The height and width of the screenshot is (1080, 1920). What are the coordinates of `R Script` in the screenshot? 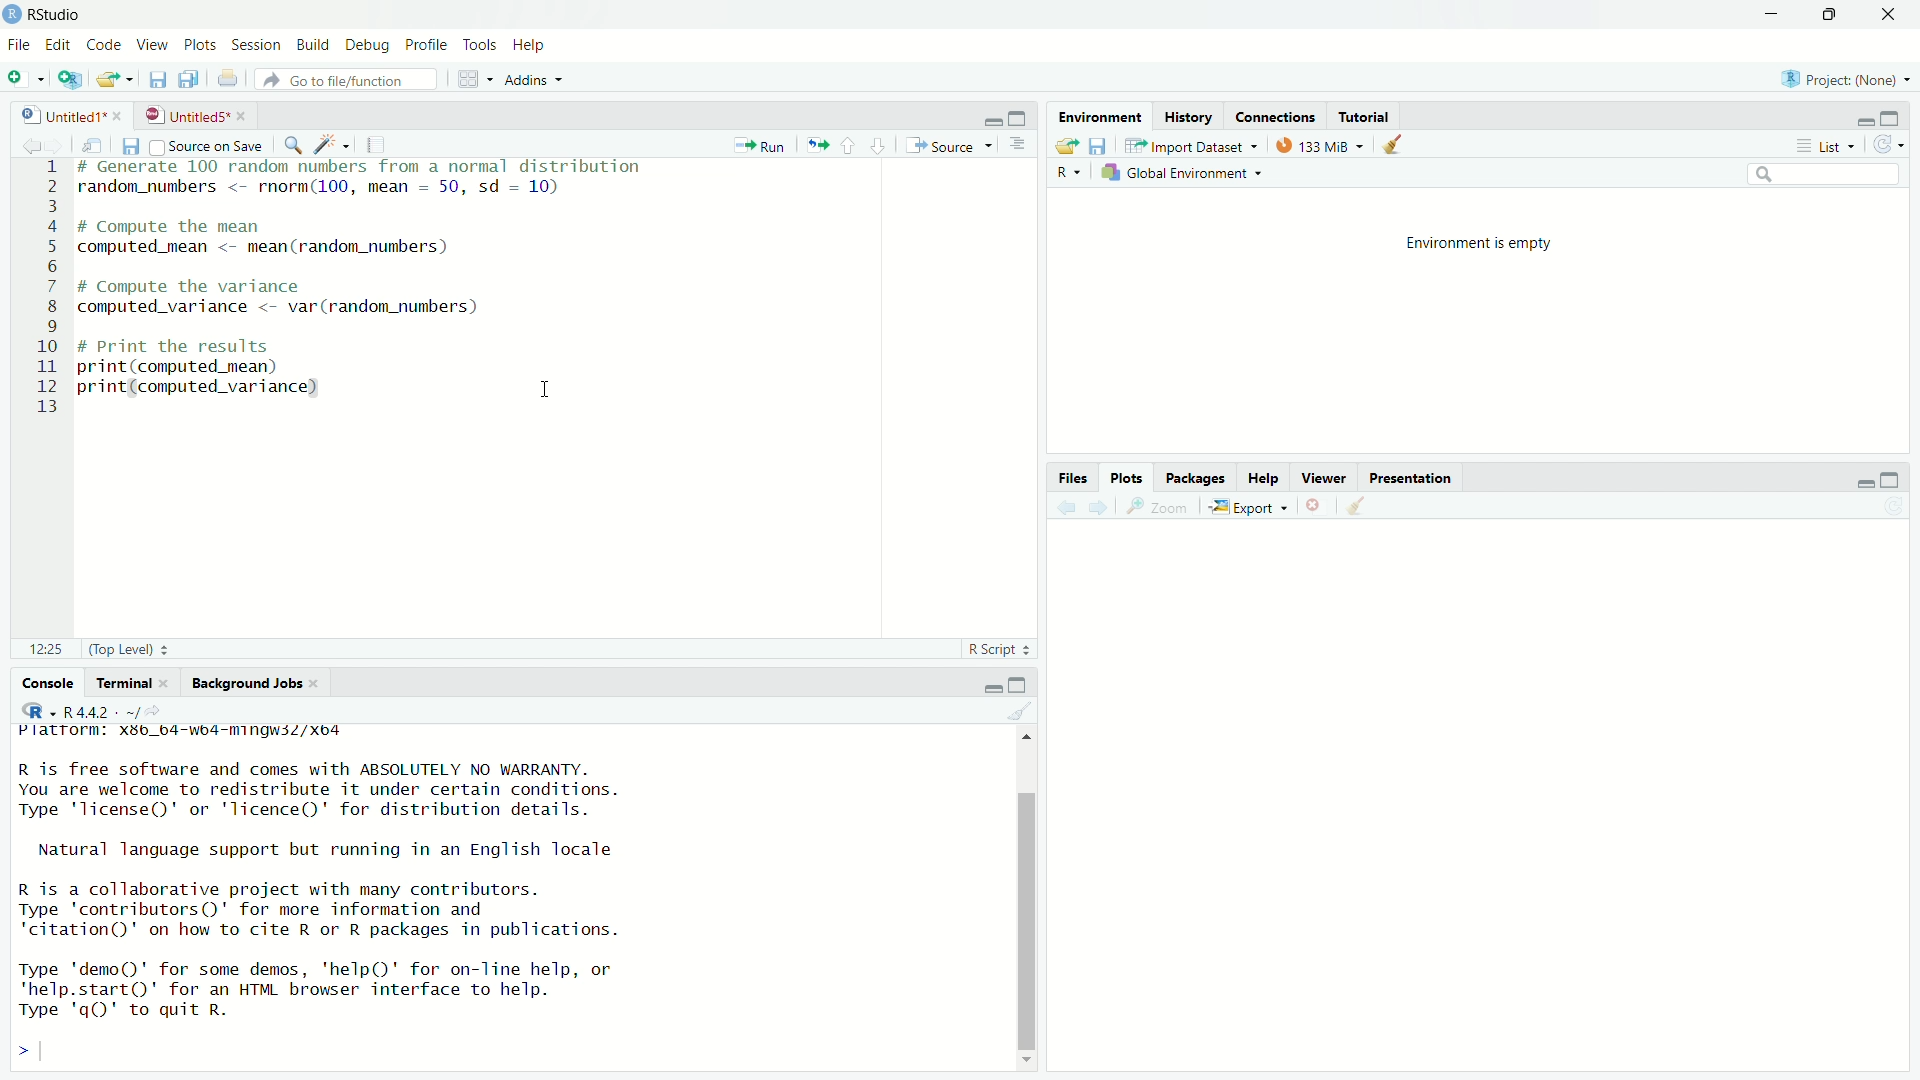 It's located at (996, 649).